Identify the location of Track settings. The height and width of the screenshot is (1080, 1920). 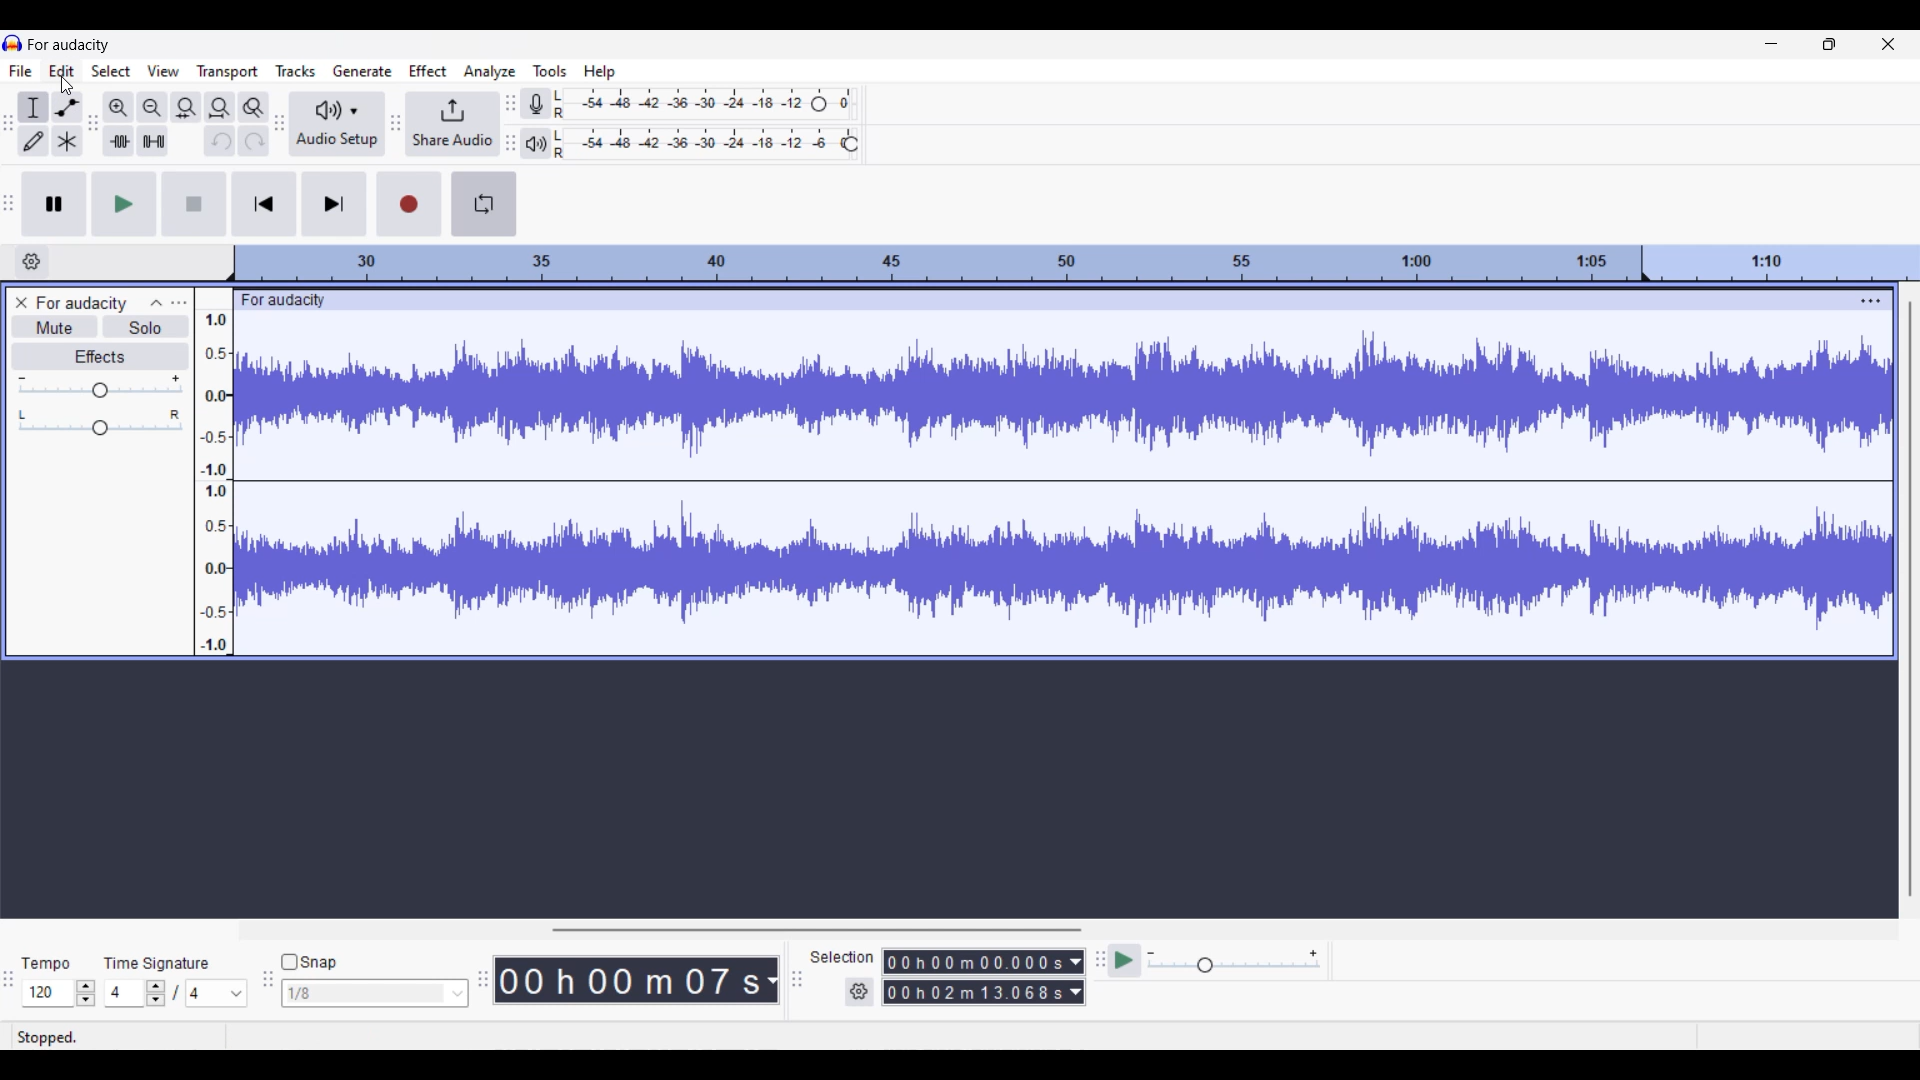
(1872, 300).